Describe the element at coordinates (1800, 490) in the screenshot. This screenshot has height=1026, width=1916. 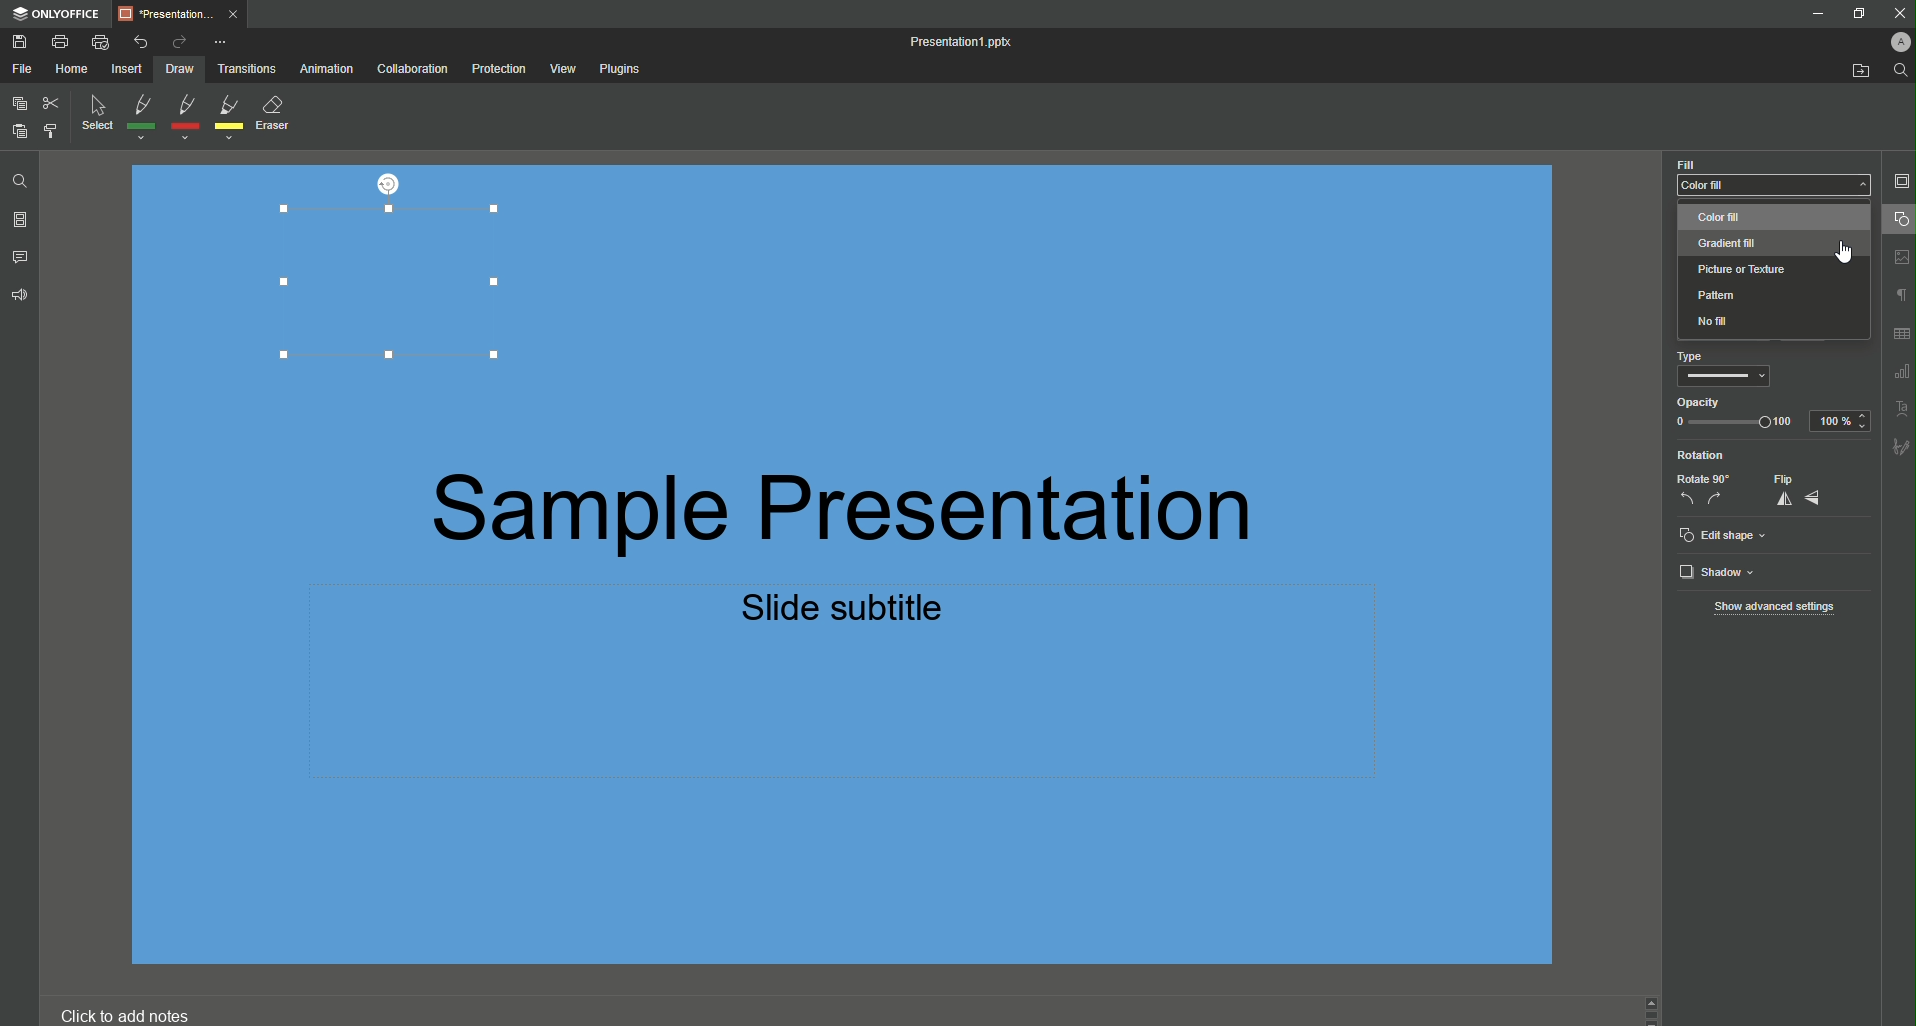
I see `Flip` at that location.